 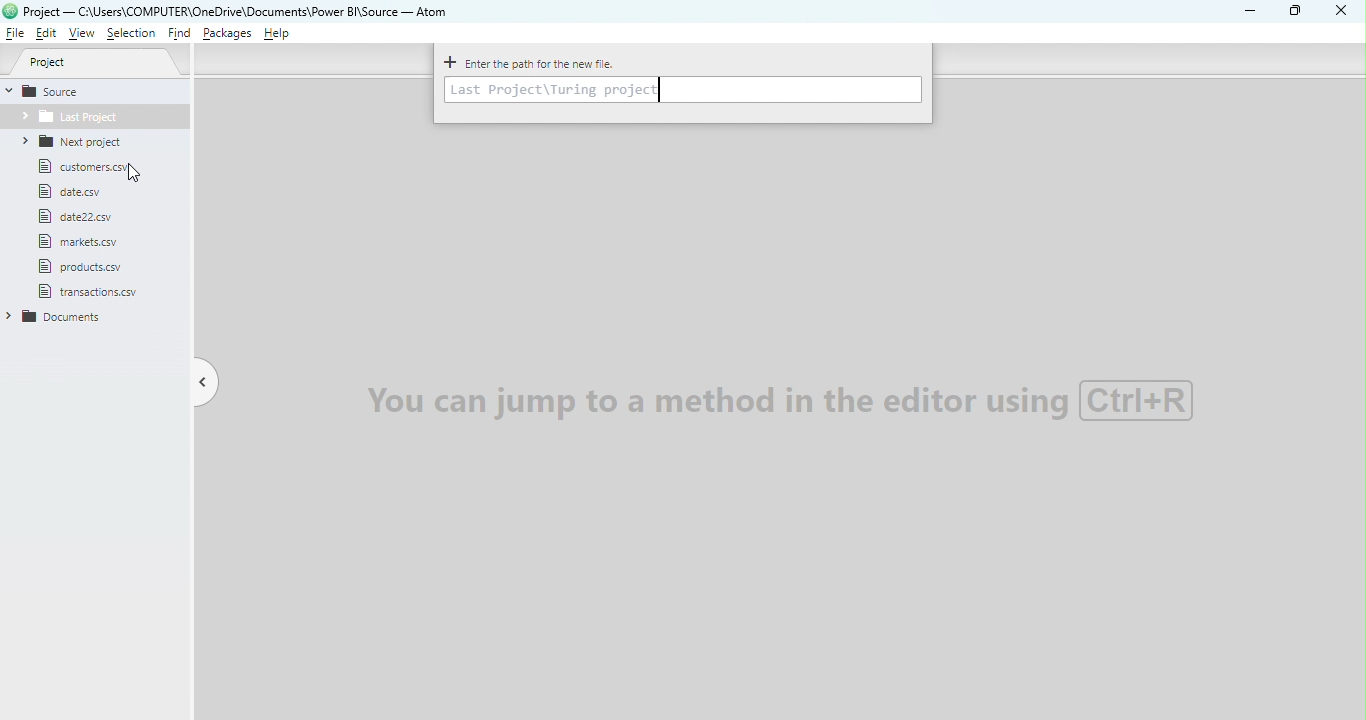 I want to click on Packages, so click(x=229, y=33).